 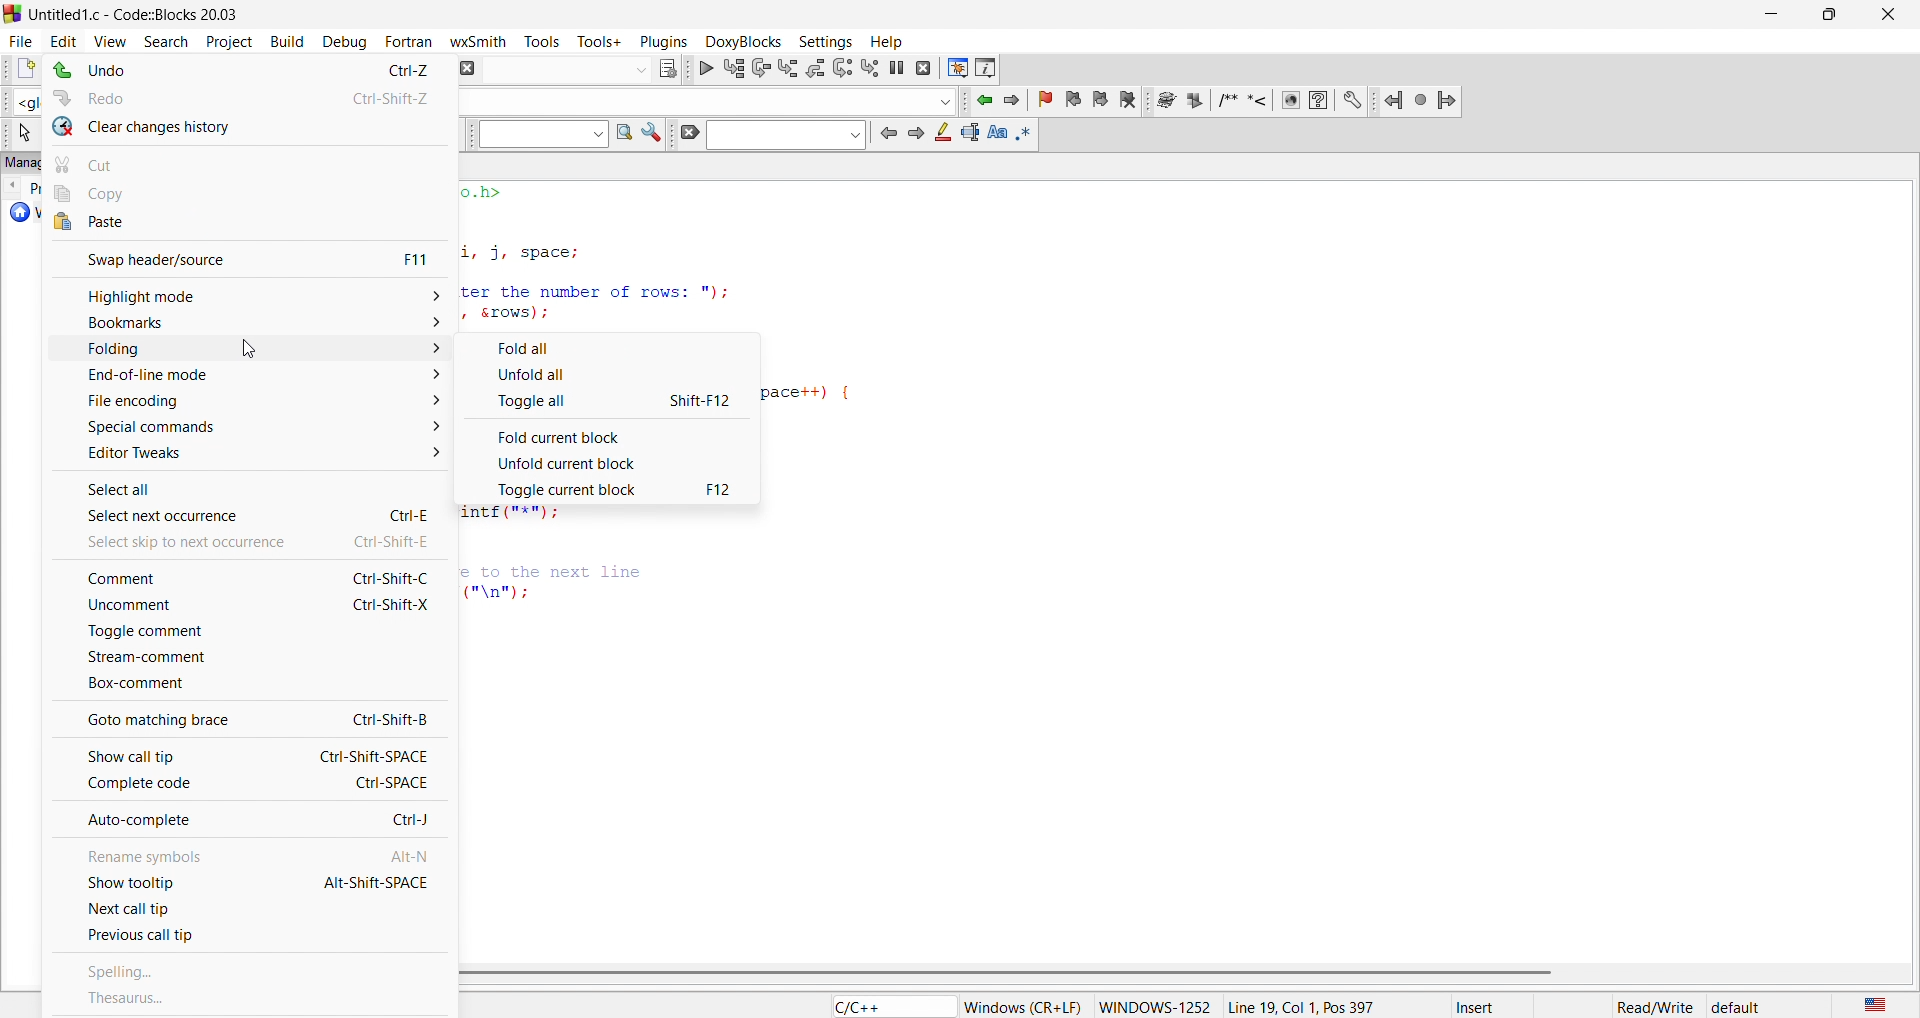 I want to click on minimize, so click(x=1768, y=15).